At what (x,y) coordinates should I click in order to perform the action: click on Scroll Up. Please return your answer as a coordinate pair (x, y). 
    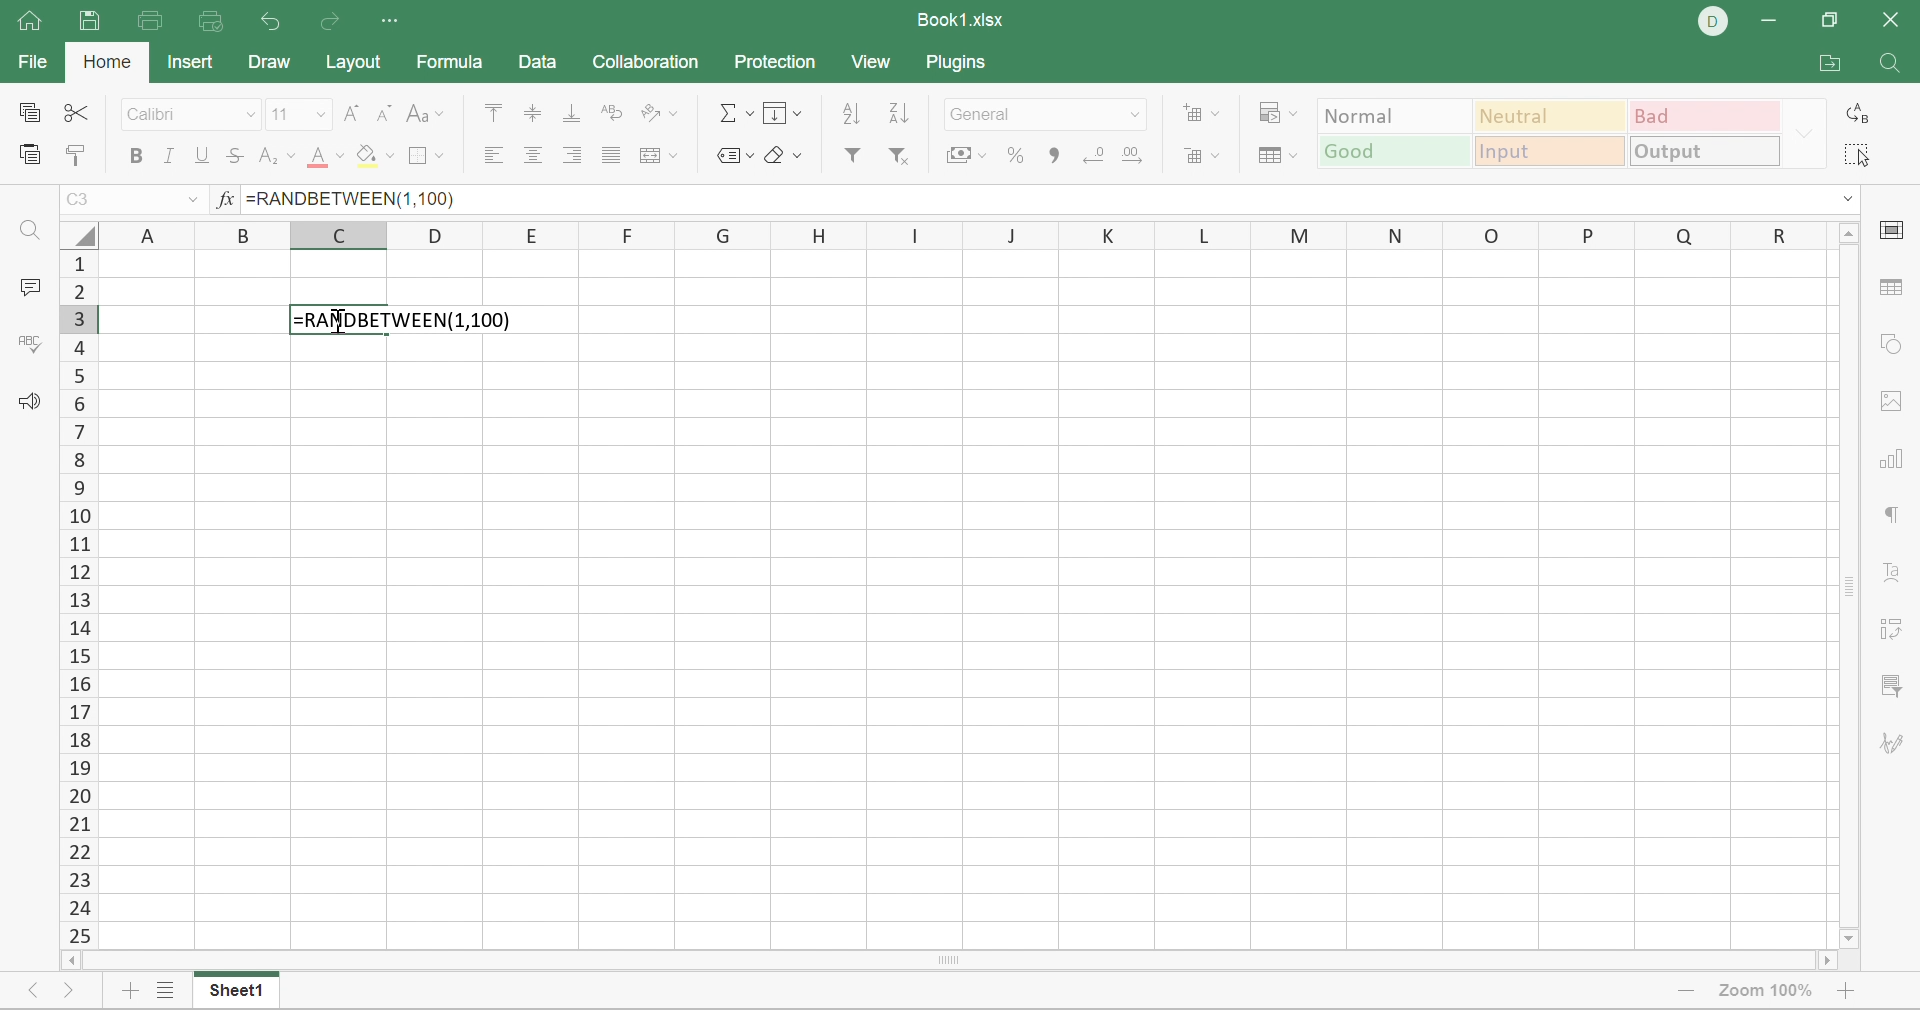
    Looking at the image, I should click on (1851, 237).